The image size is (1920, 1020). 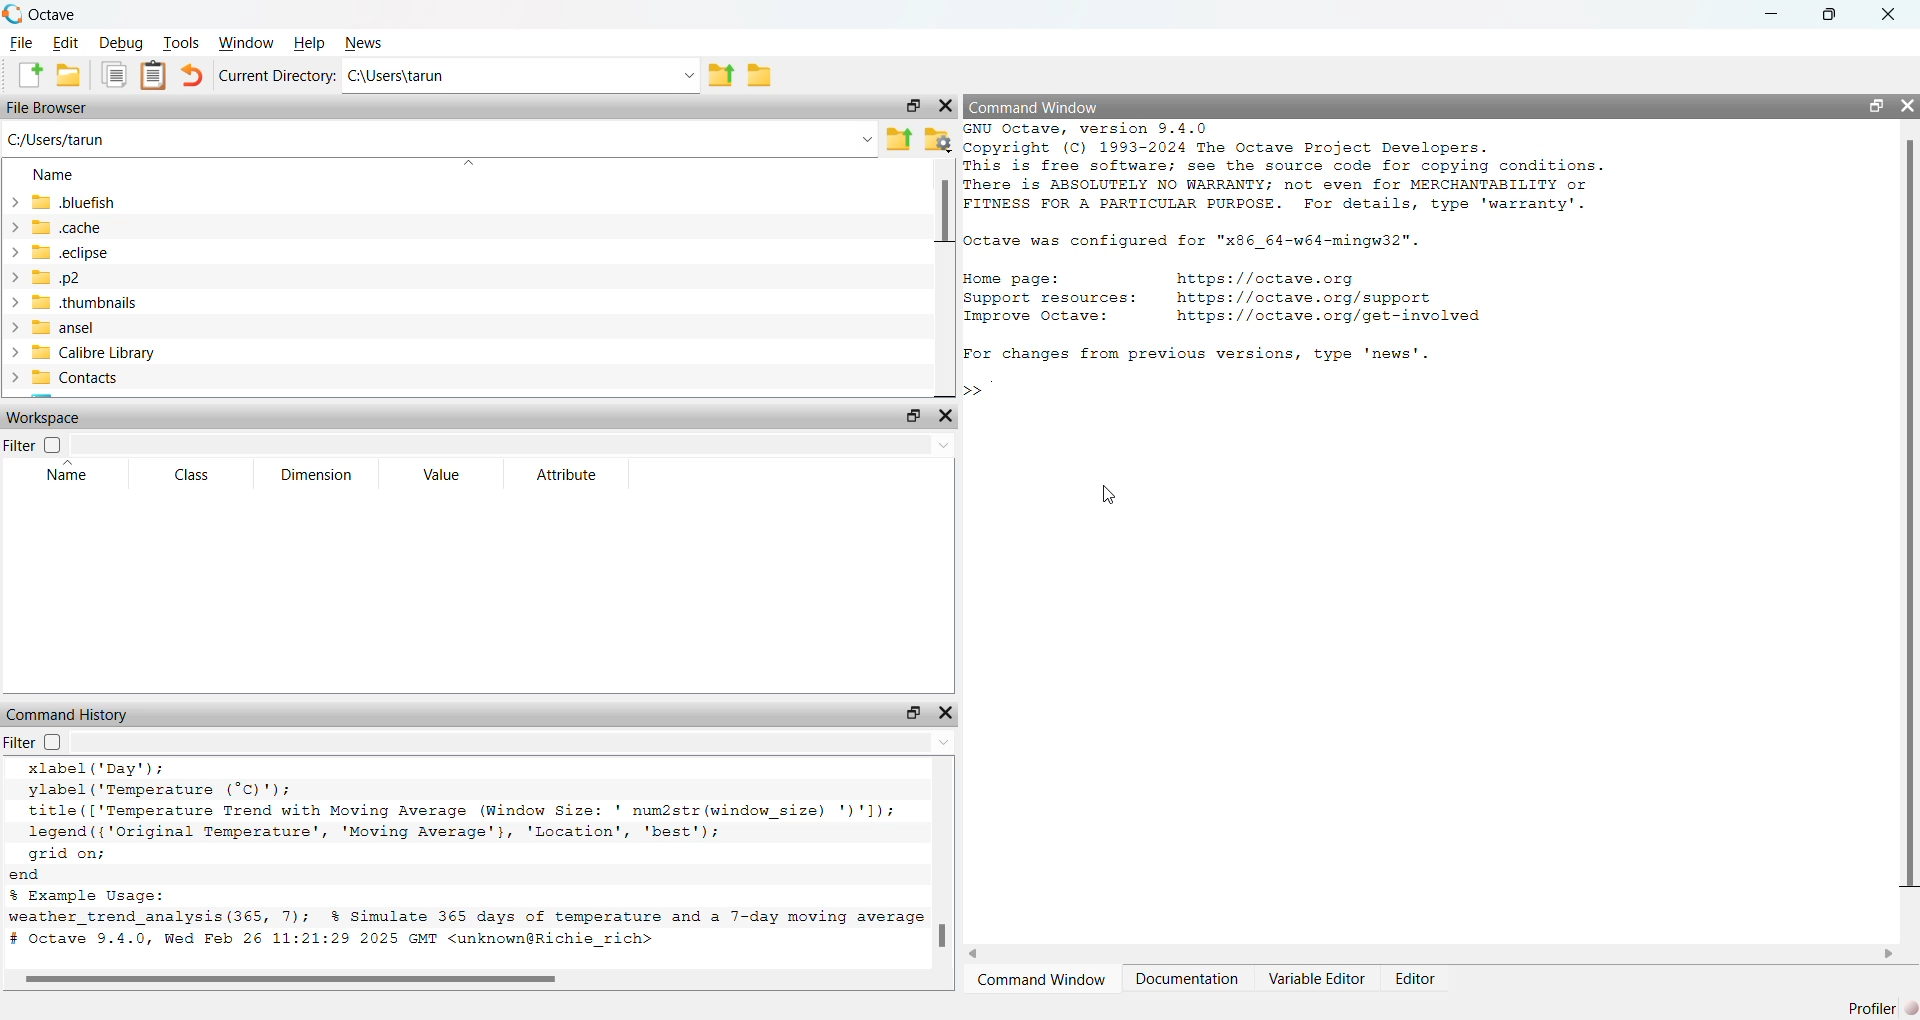 What do you see at coordinates (69, 74) in the screenshot?
I see `save as` at bounding box center [69, 74].